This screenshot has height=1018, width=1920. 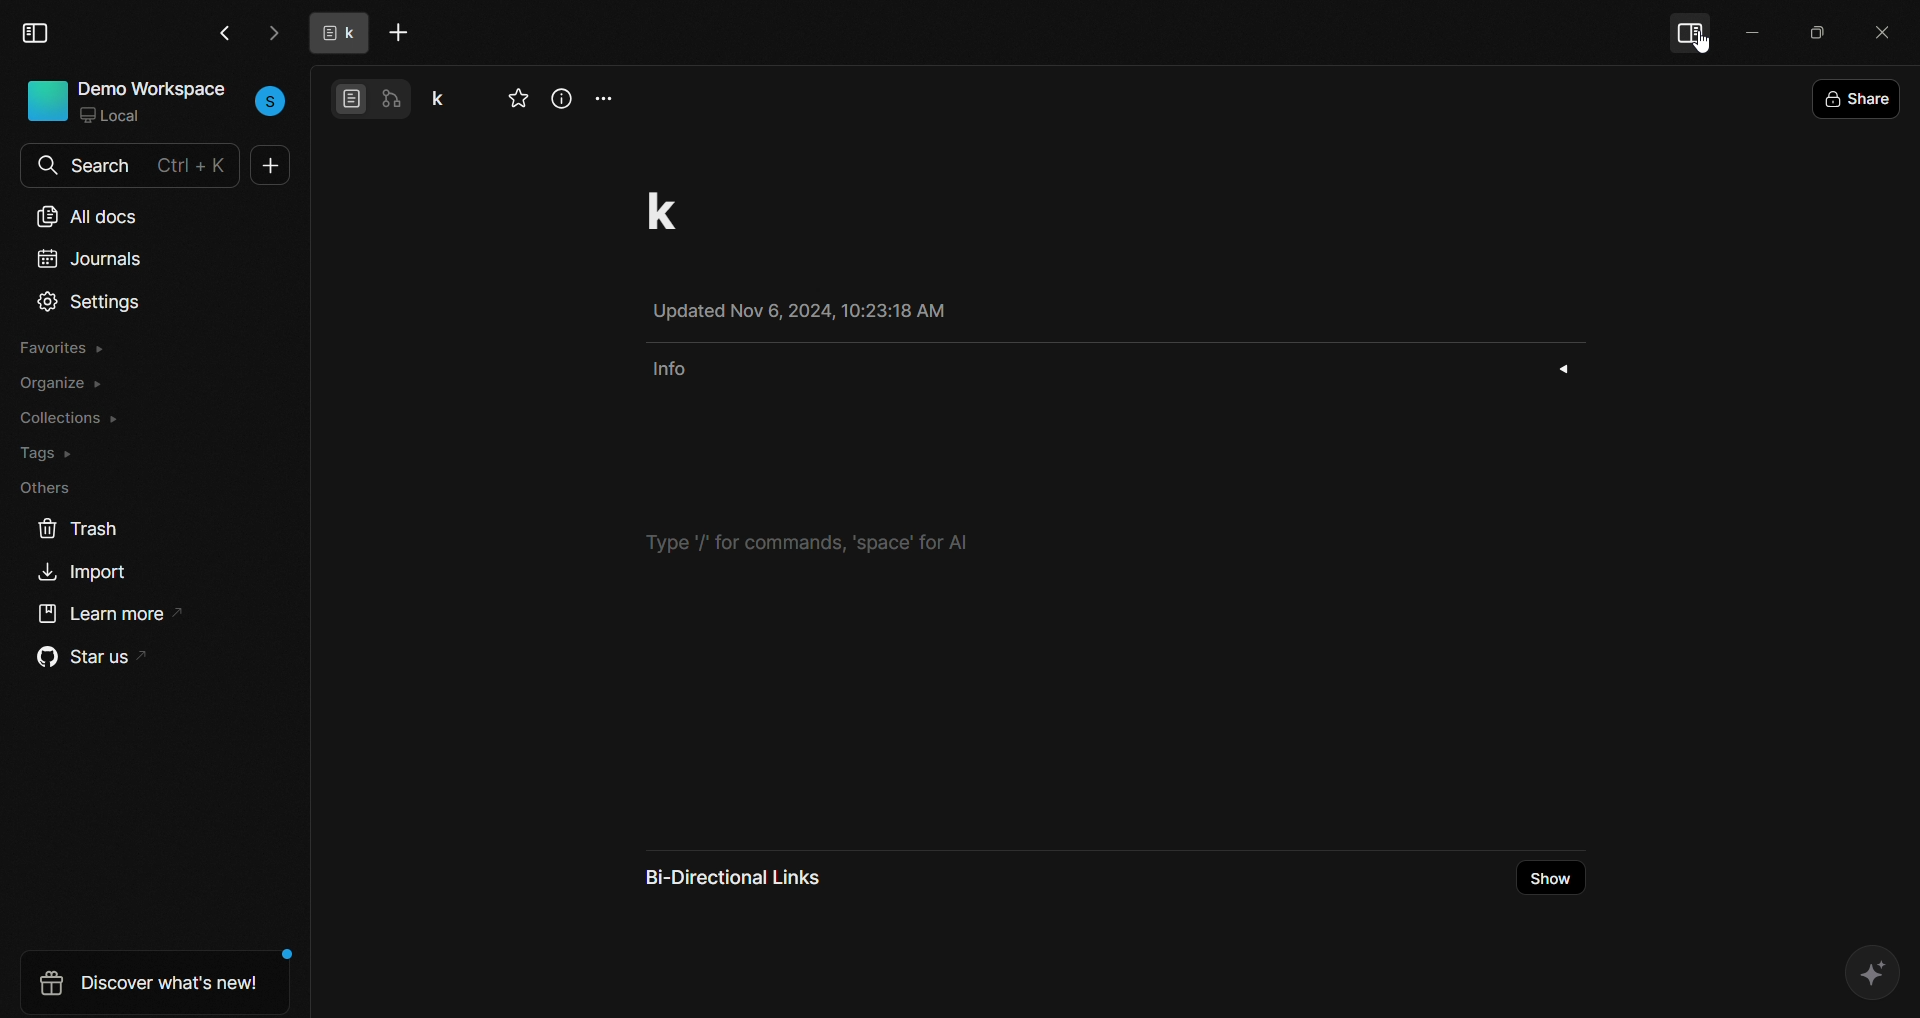 I want to click on more, so click(x=608, y=95).